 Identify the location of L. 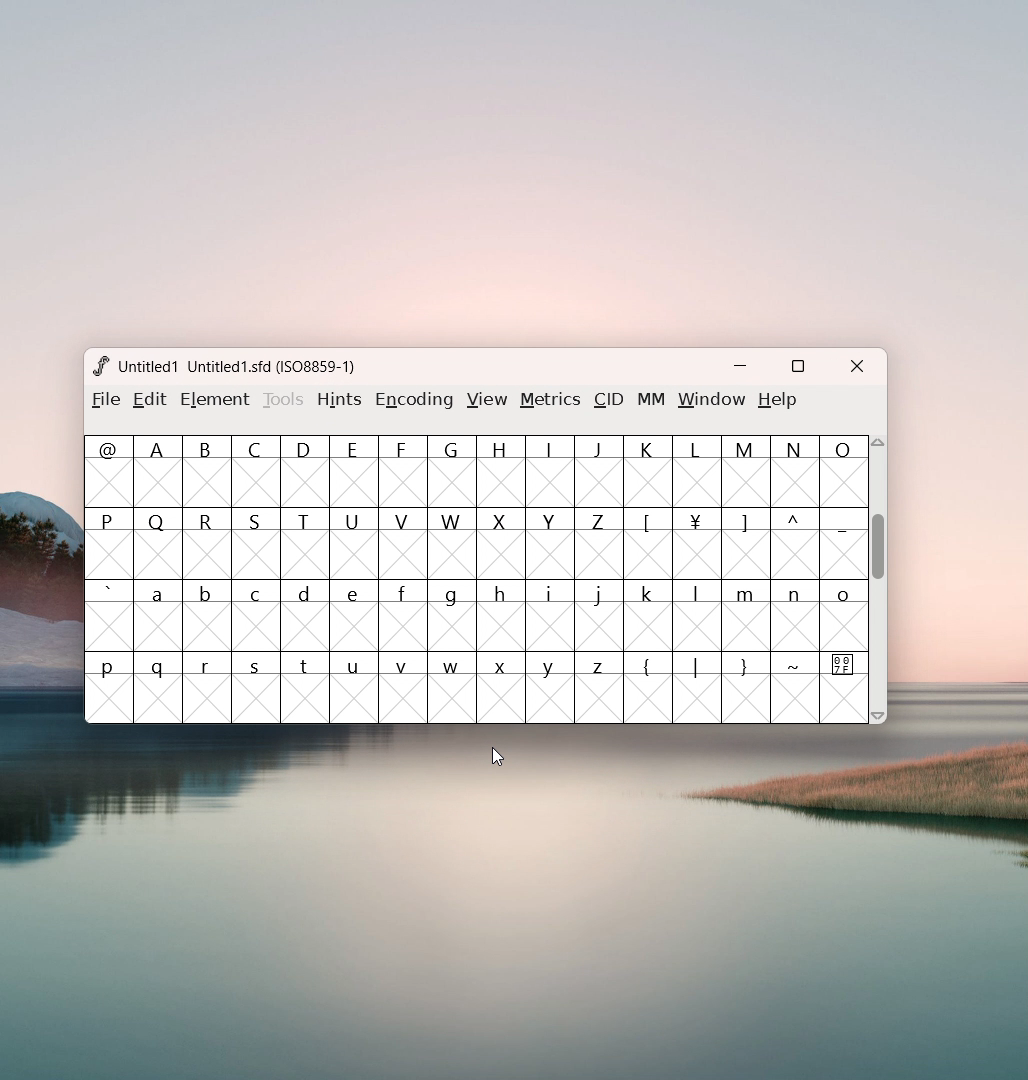
(697, 471).